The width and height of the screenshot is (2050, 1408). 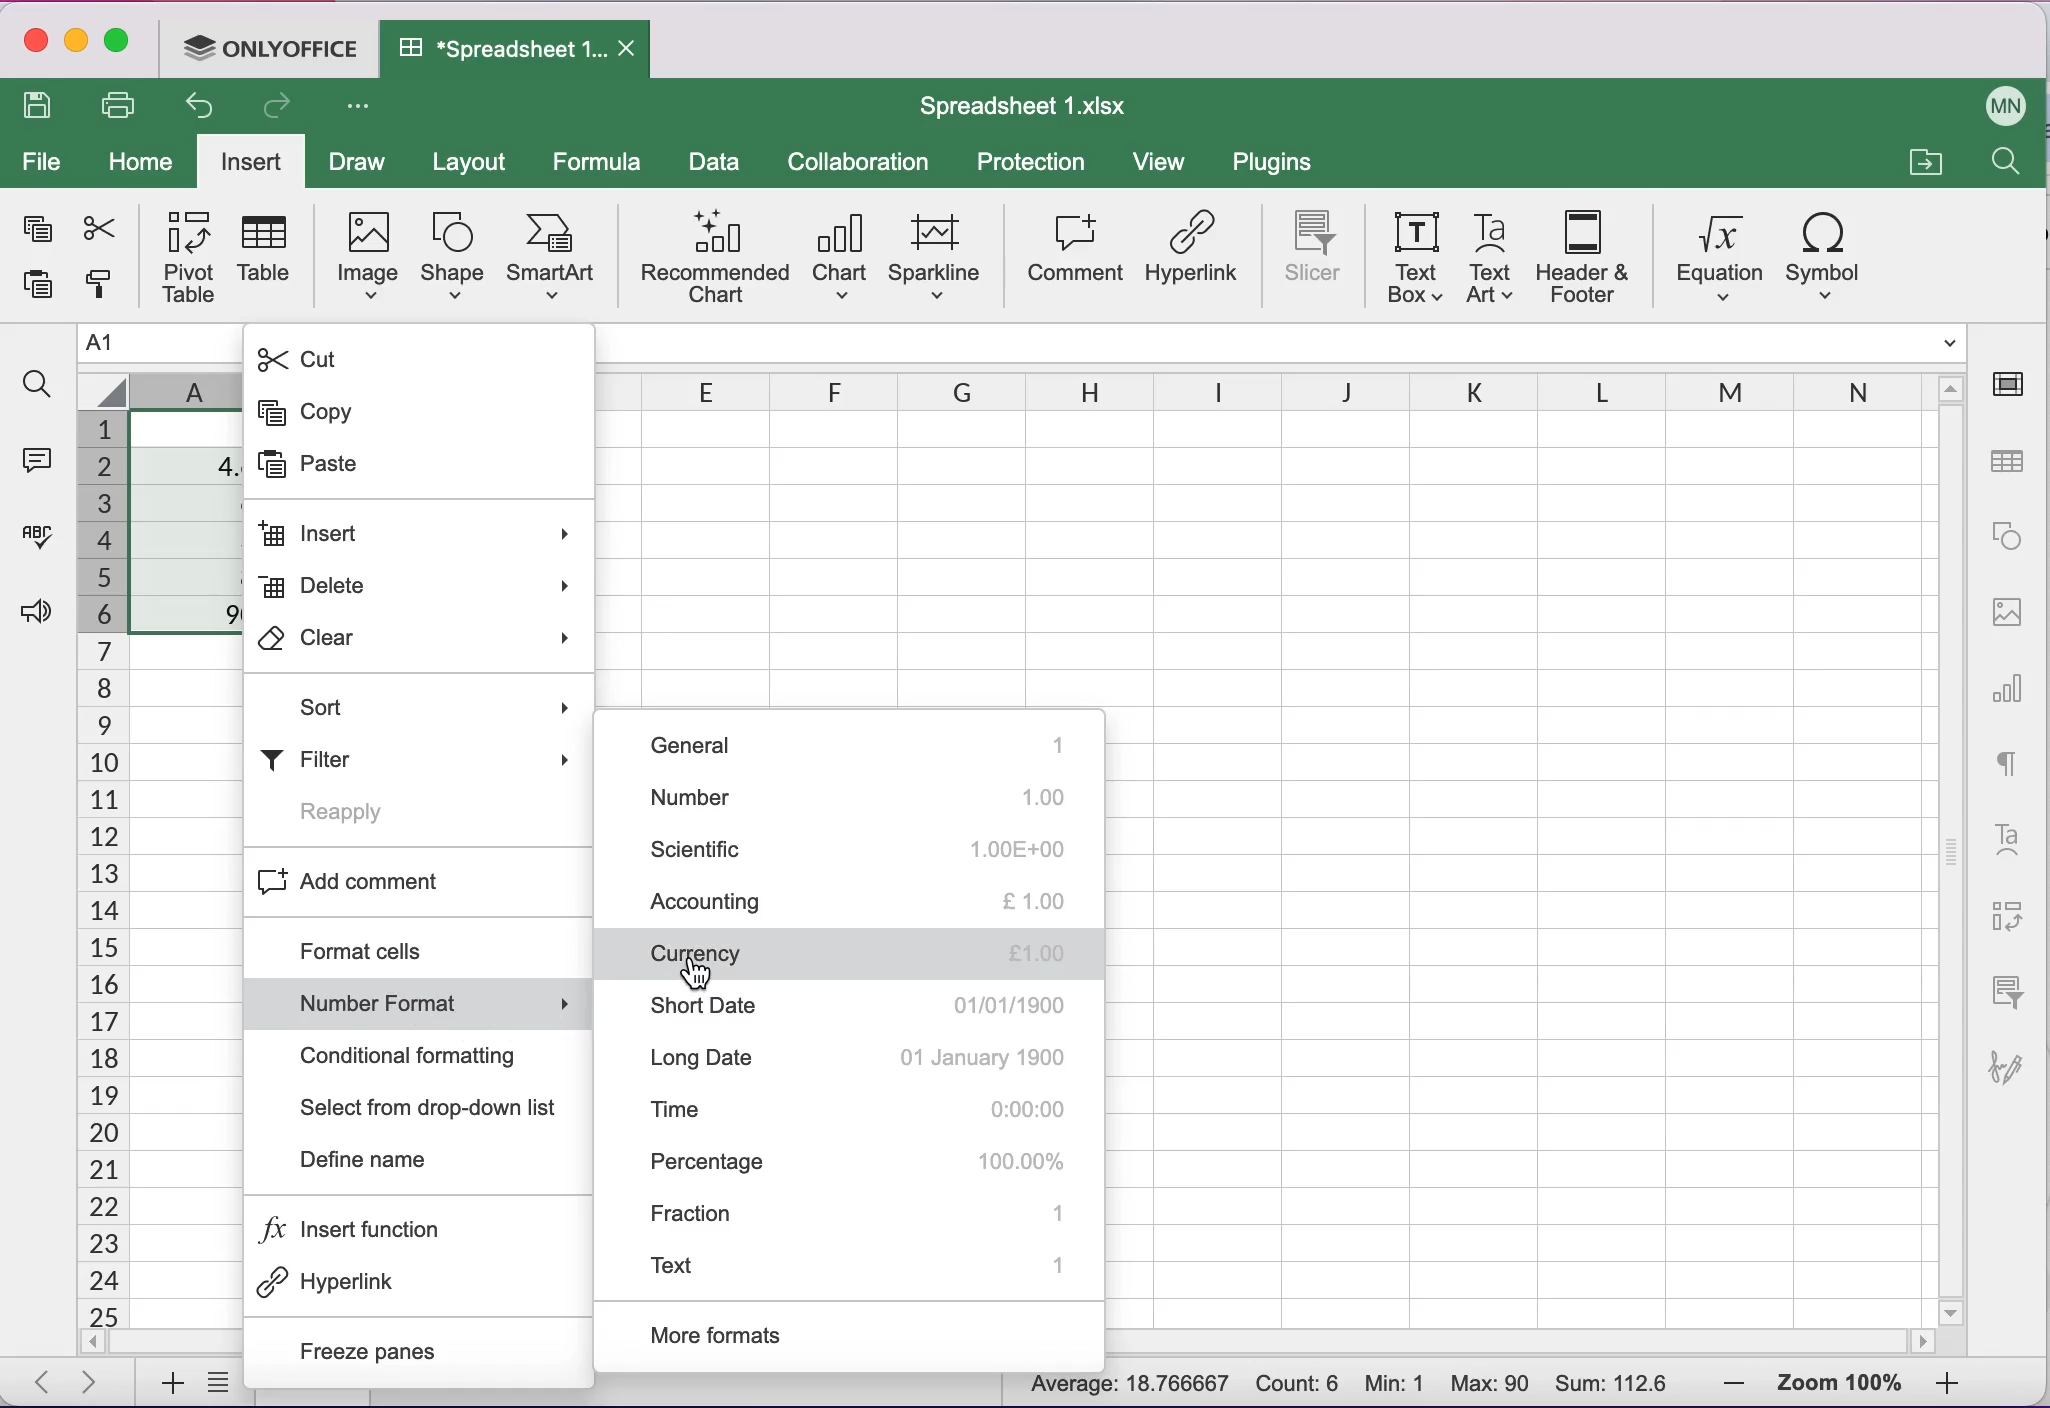 What do you see at coordinates (46, 162) in the screenshot?
I see `file` at bounding box center [46, 162].